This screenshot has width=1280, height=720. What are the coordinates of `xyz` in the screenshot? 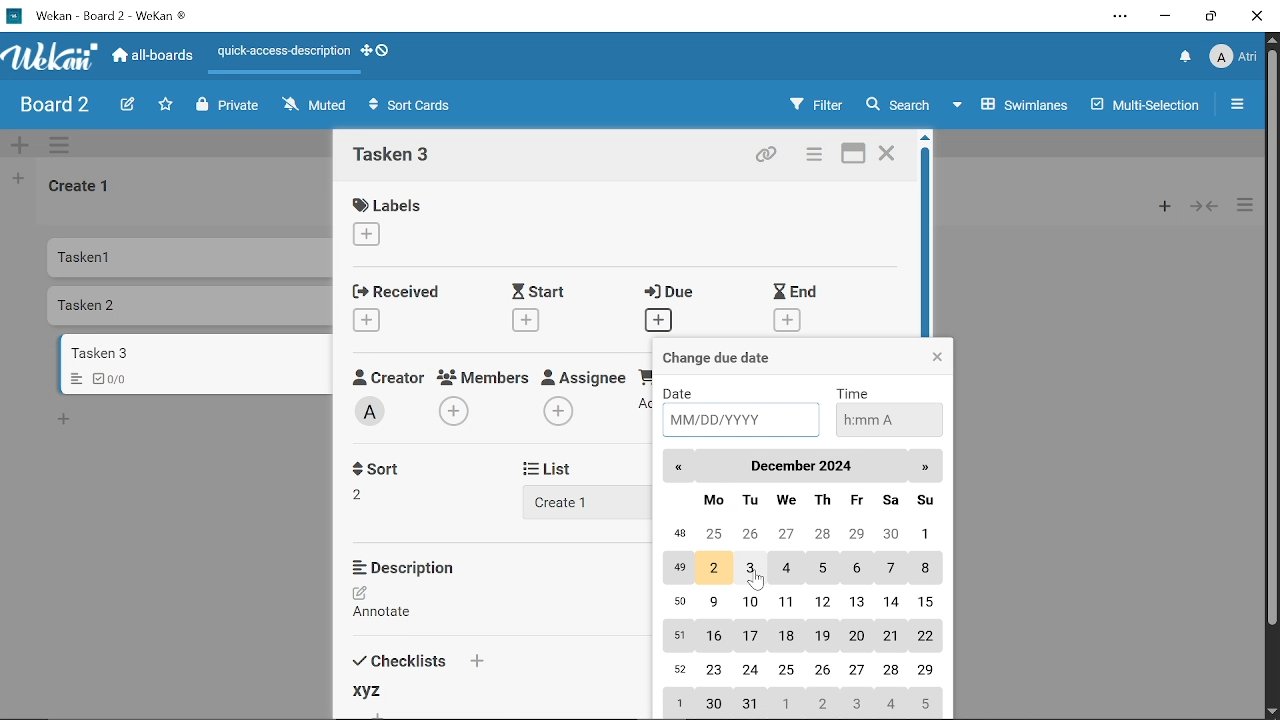 It's located at (365, 692).